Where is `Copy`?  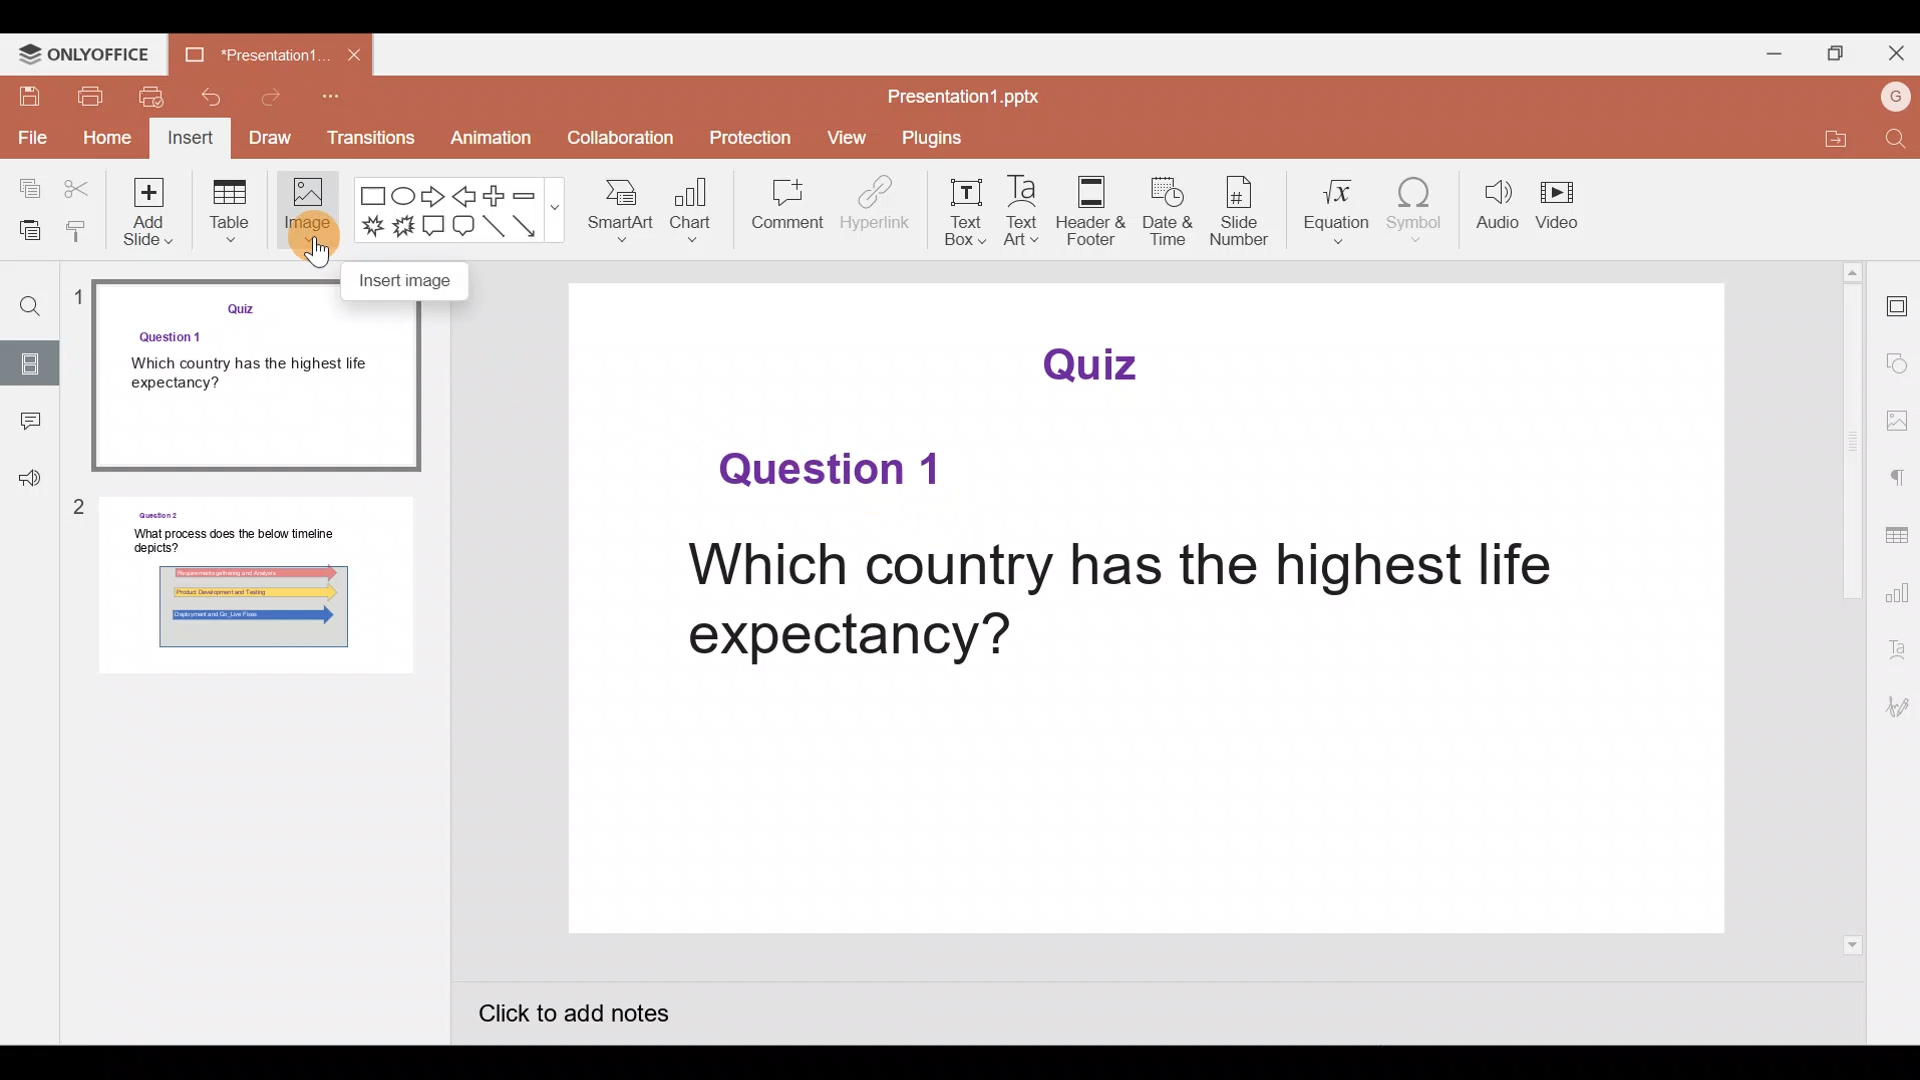 Copy is located at coordinates (25, 189).